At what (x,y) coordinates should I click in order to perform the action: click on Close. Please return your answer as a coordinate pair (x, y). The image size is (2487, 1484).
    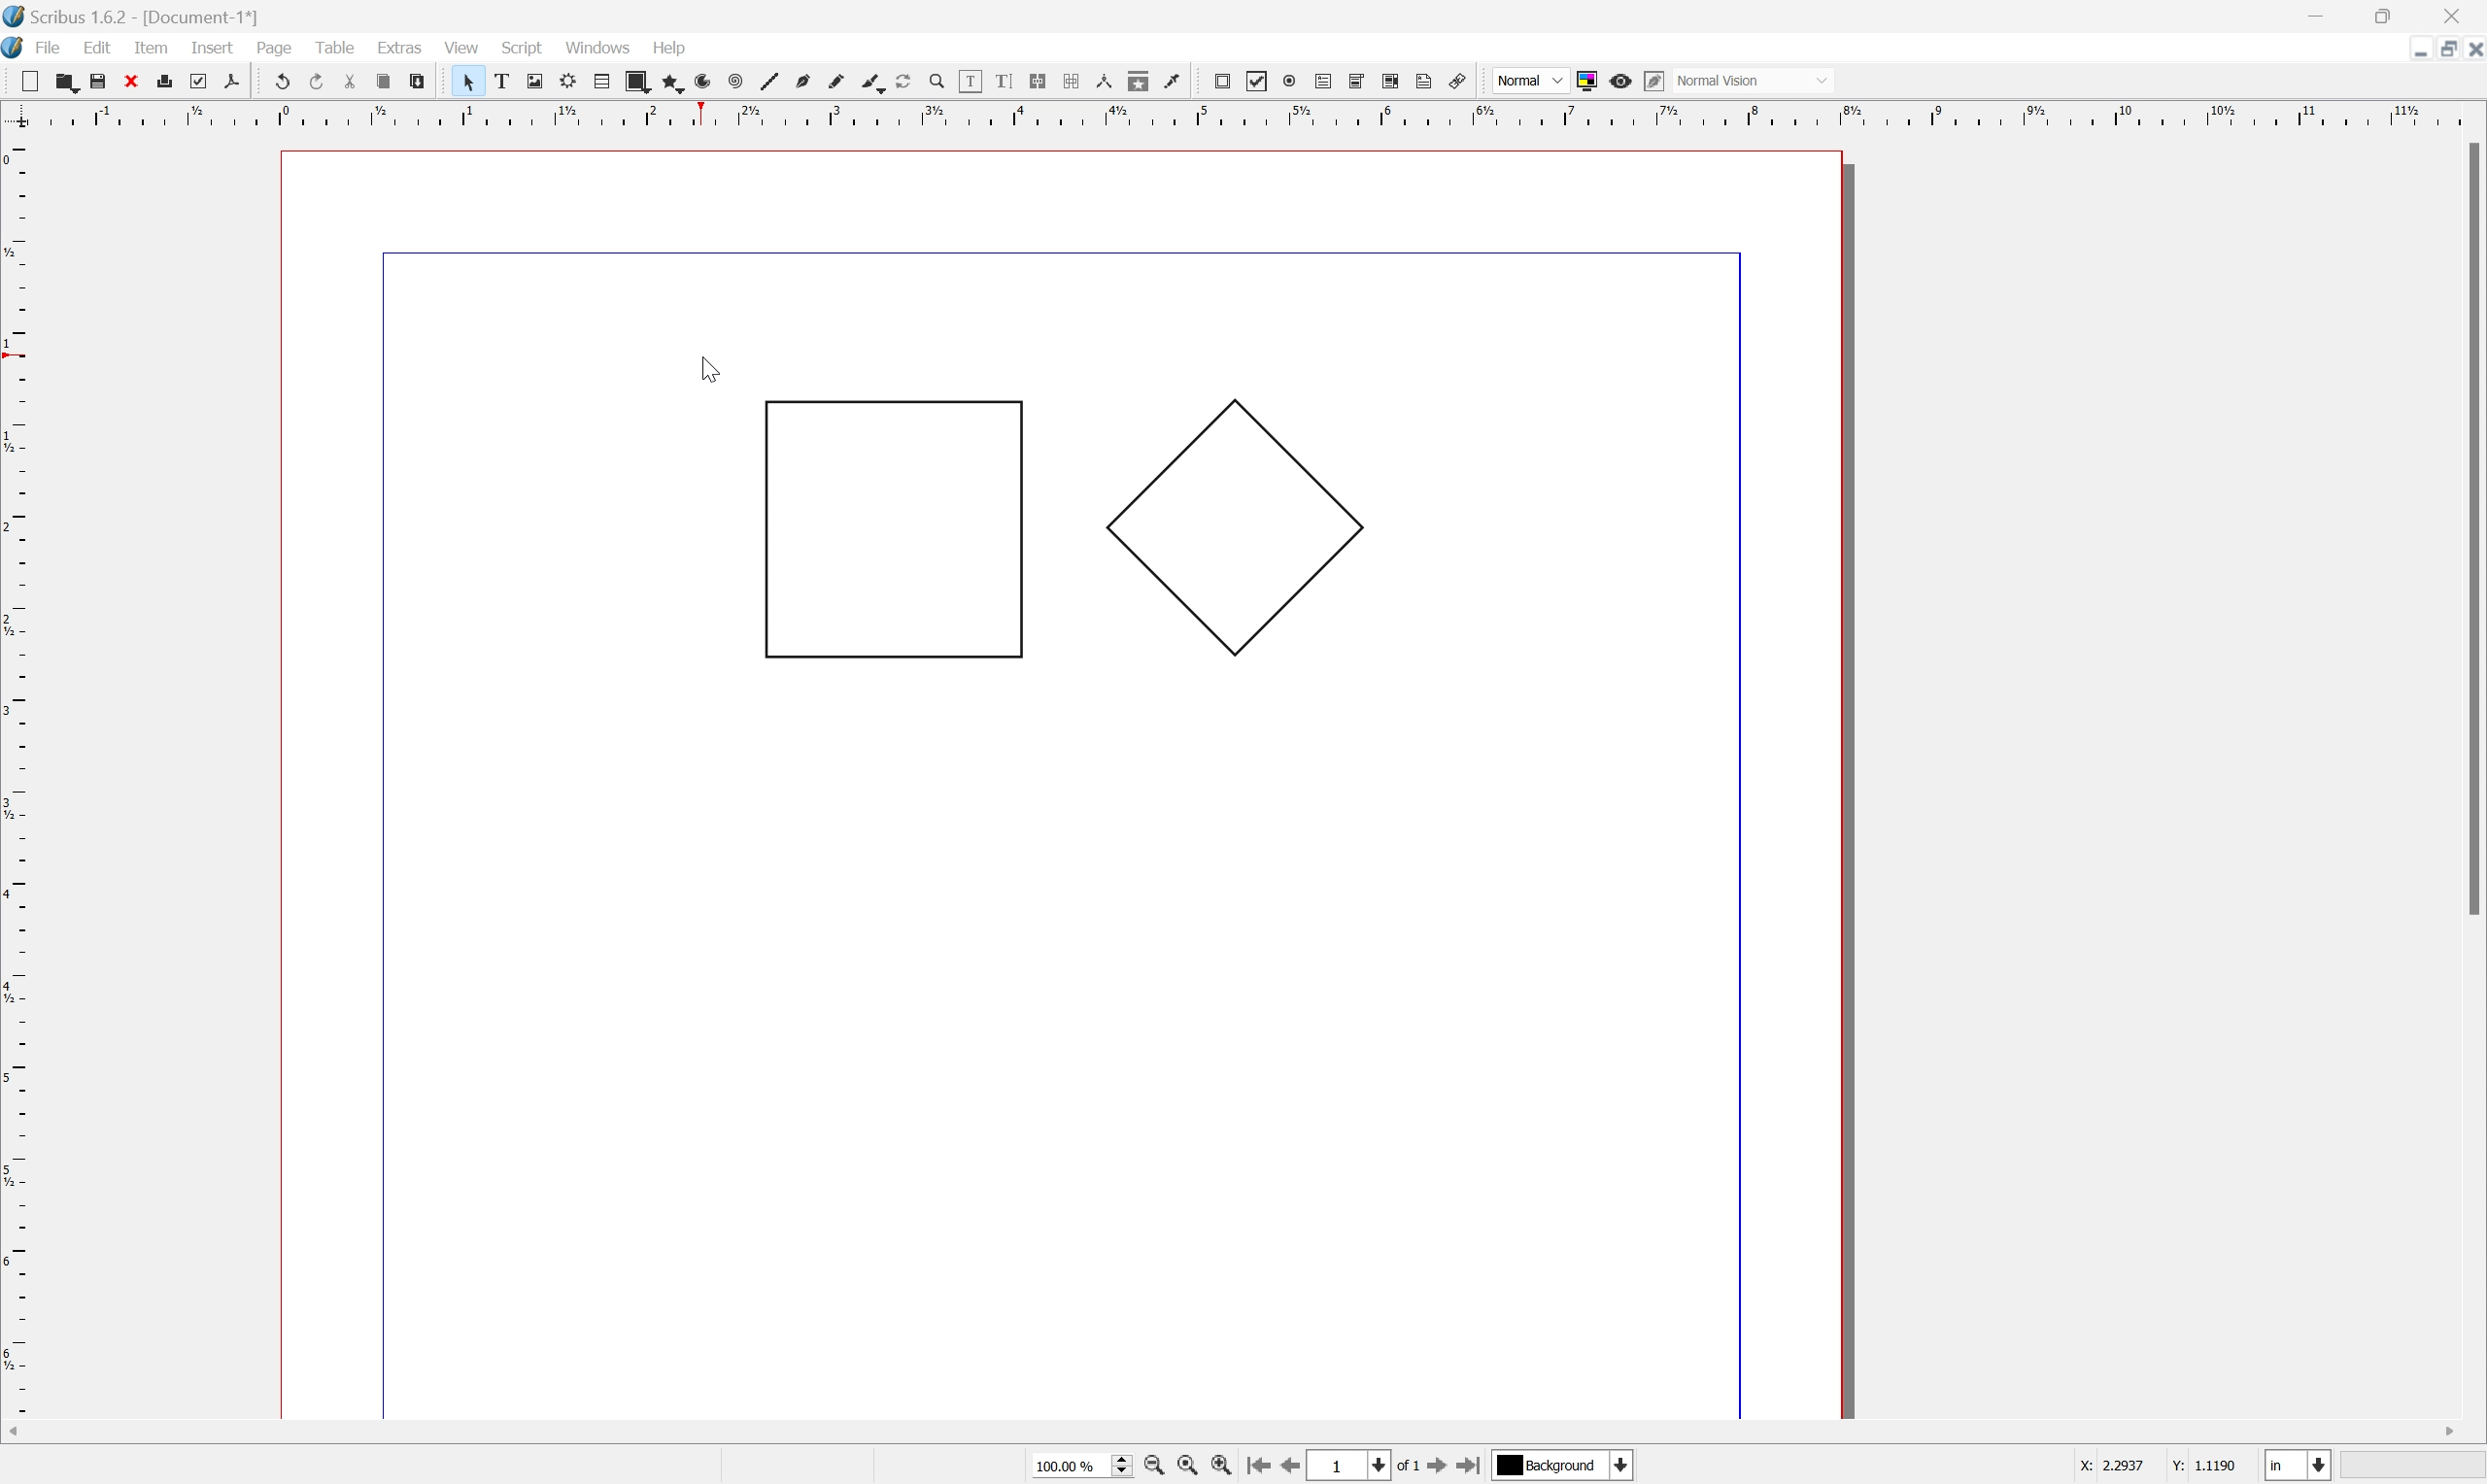
    Looking at the image, I should click on (2471, 48).